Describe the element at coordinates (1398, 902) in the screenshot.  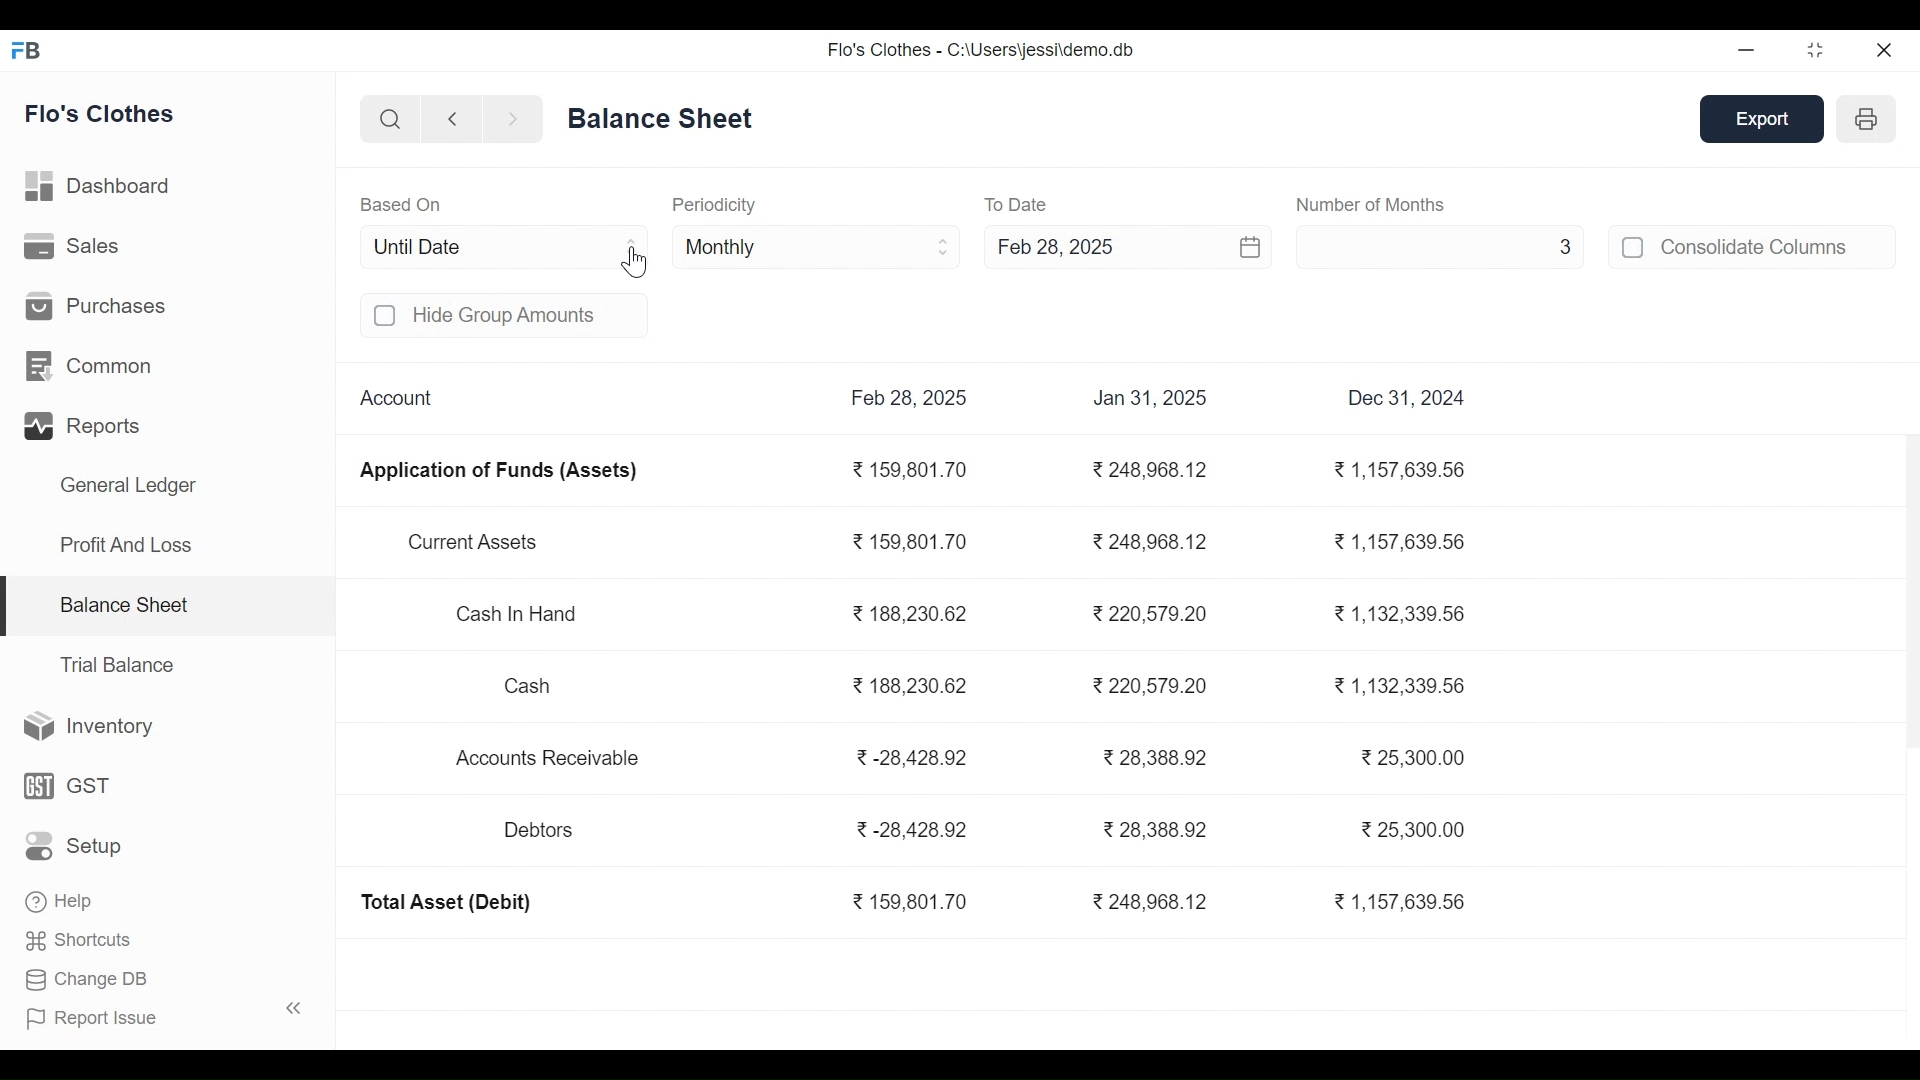
I see `1,157,639.56` at that location.